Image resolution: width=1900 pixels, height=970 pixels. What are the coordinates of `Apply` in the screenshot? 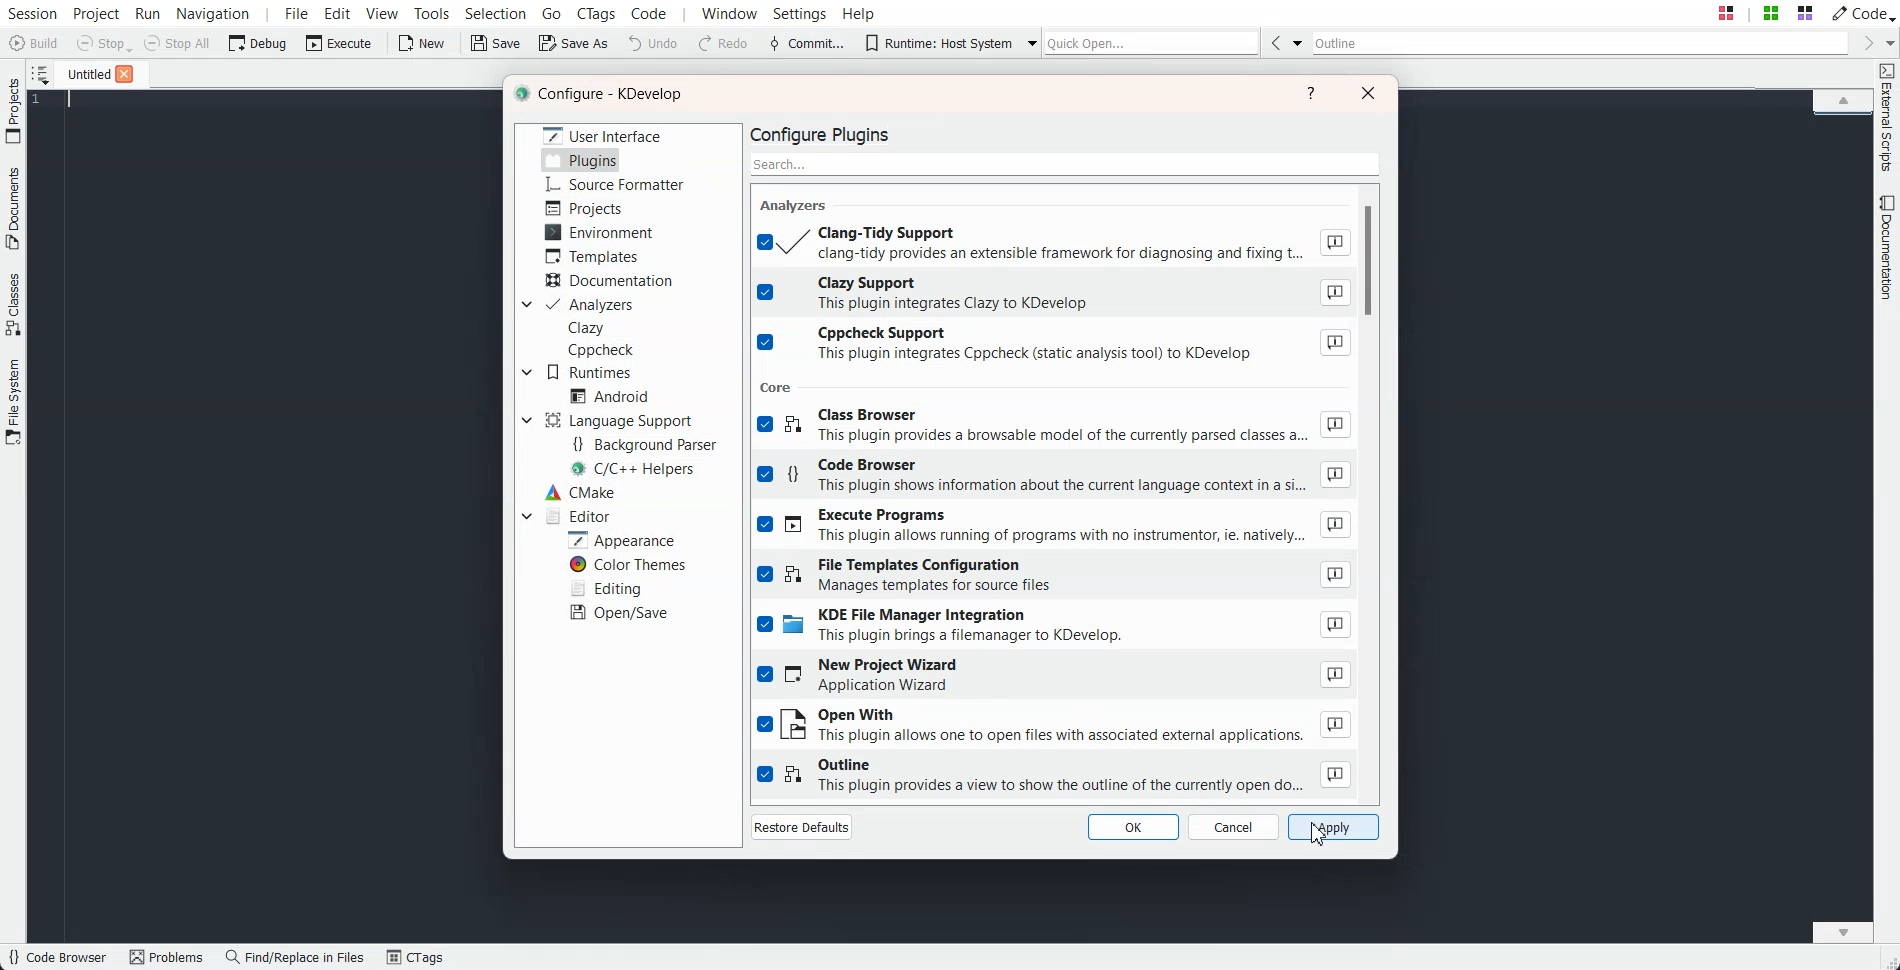 It's located at (1333, 827).